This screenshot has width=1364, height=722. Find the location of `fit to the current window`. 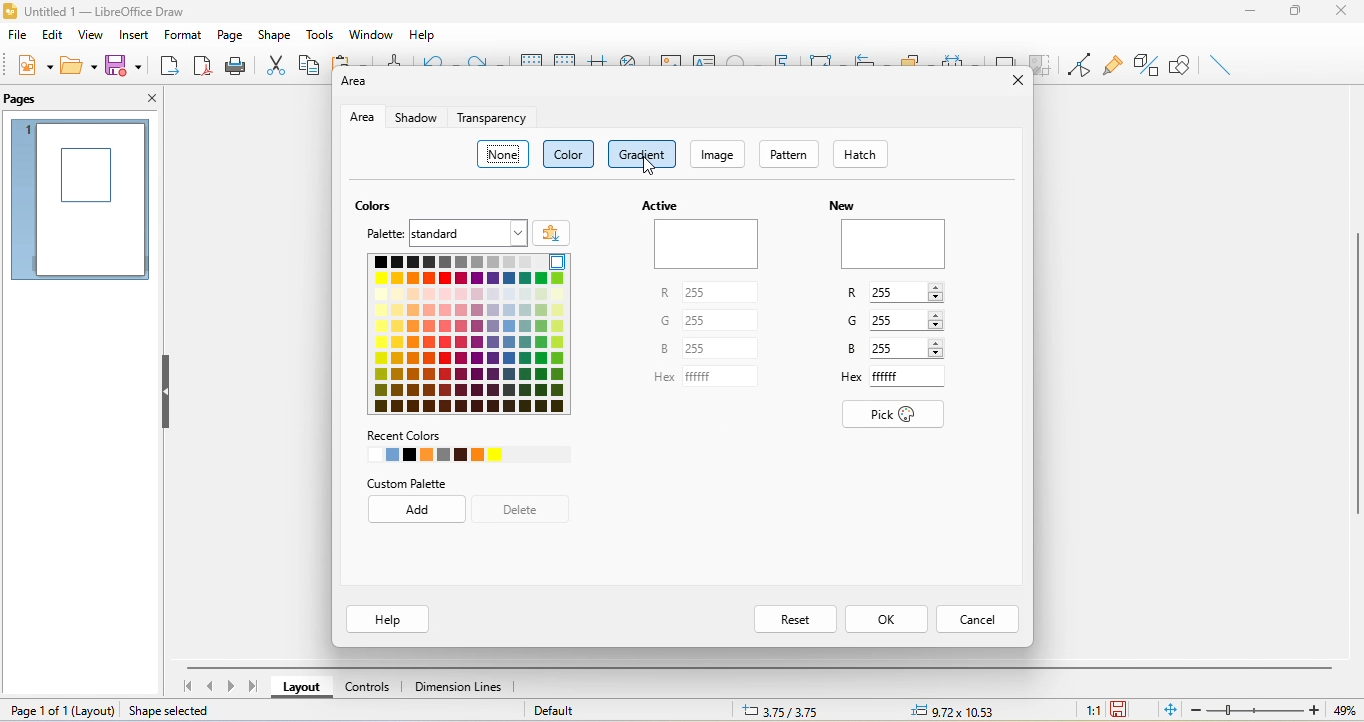

fit to the current window is located at coordinates (1171, 711).